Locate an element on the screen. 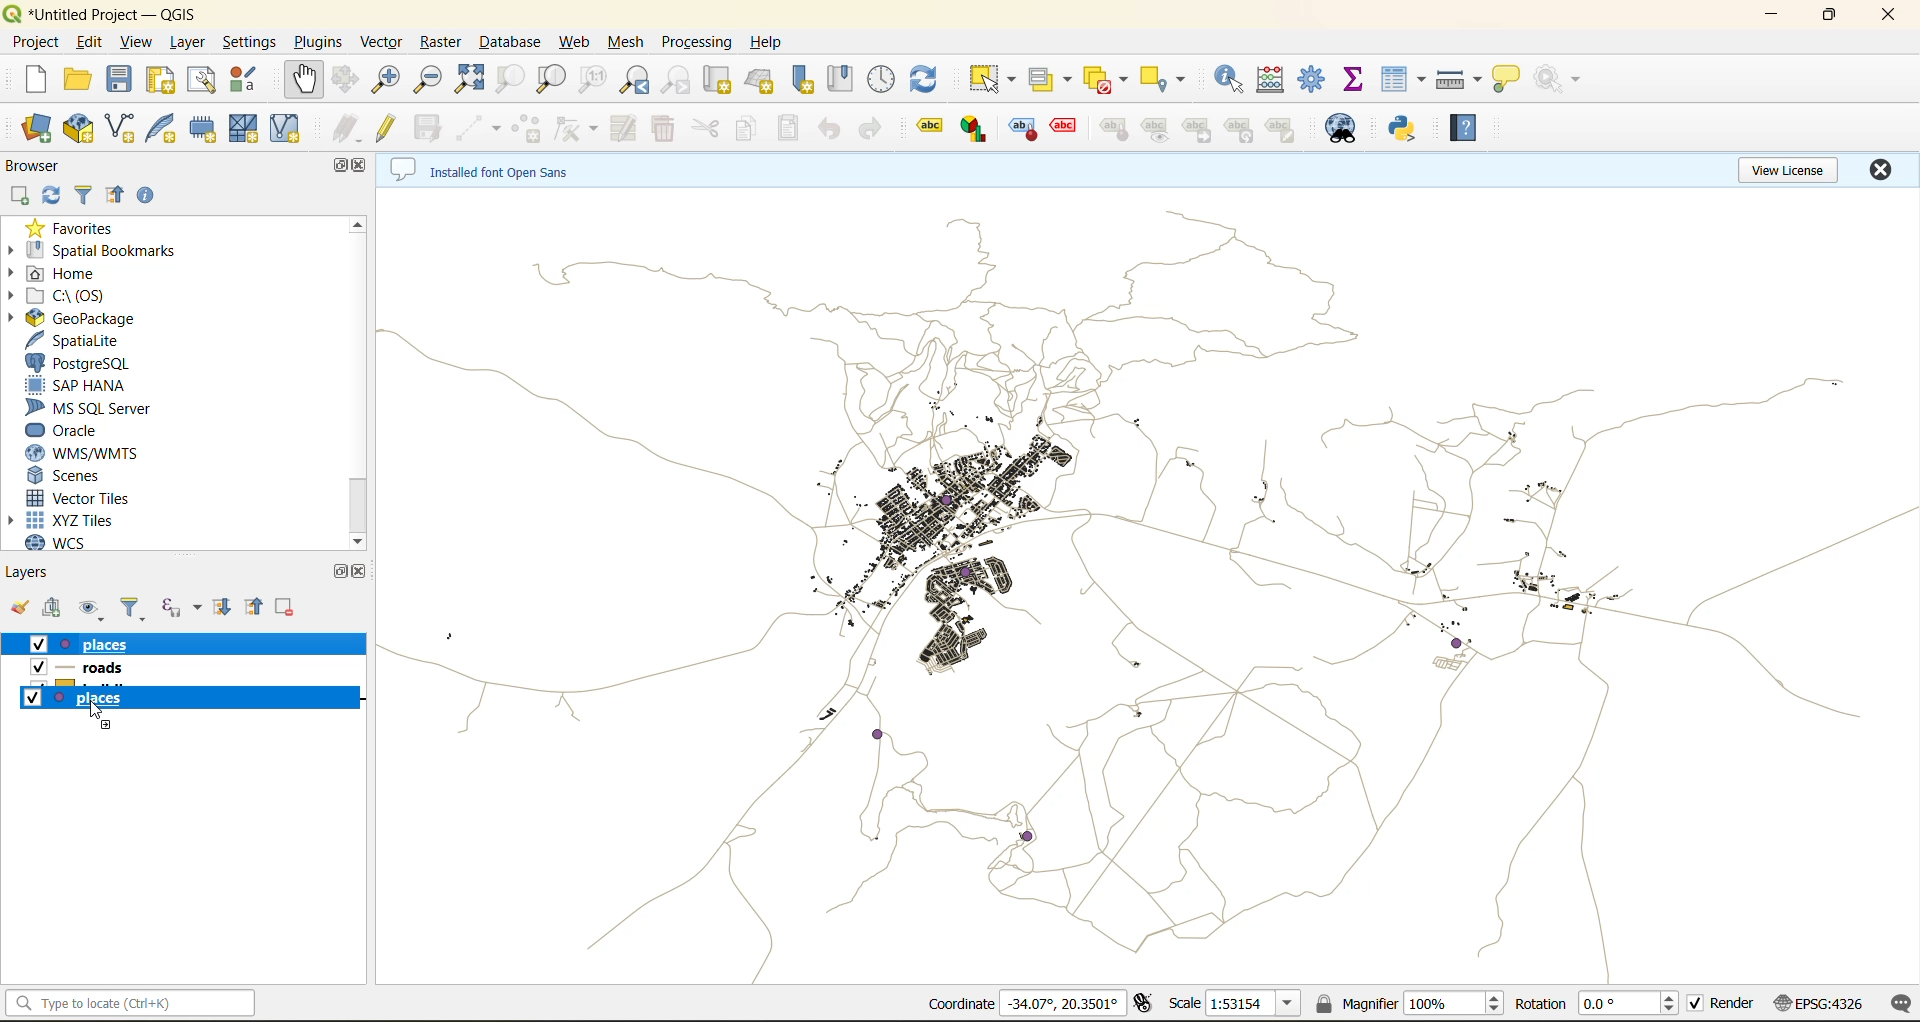  spatialite is located at coordinates (97, 341).